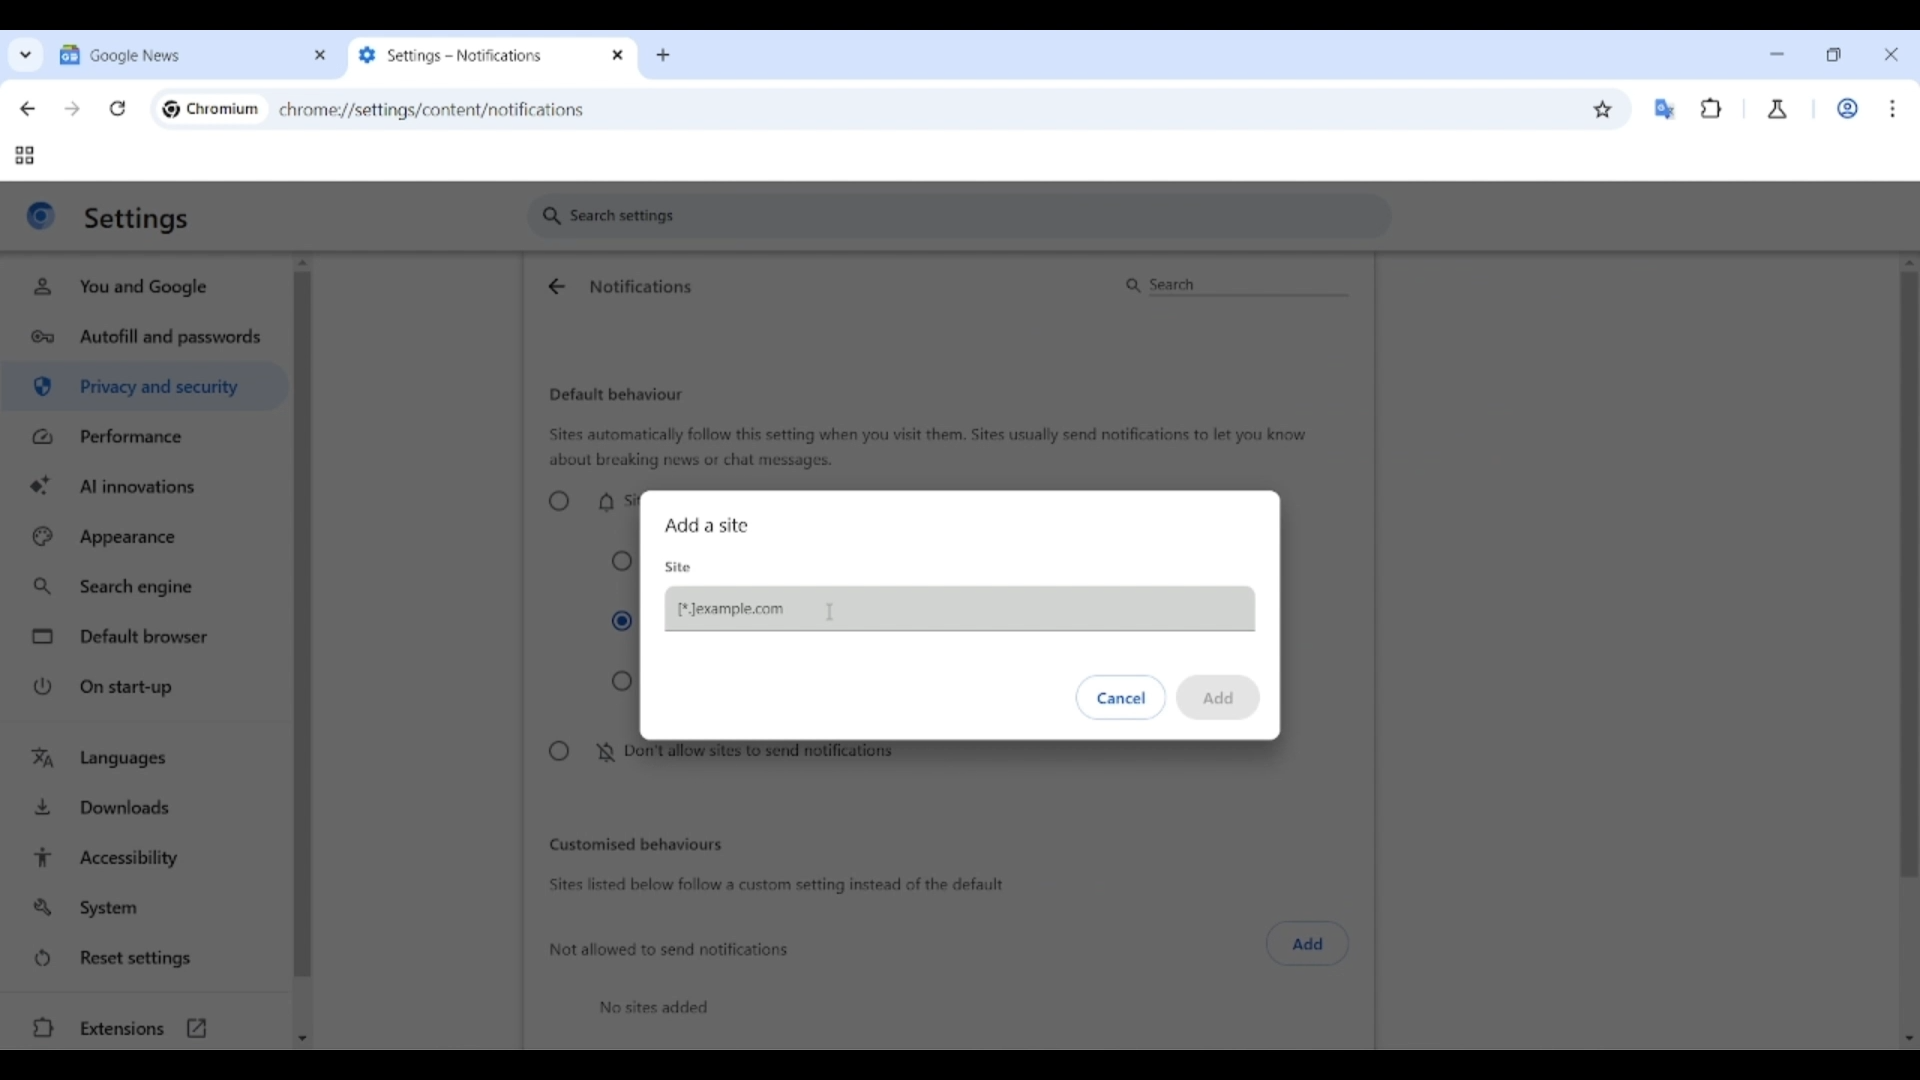  Describe the element at coordinates (147, 805) in the screenshot. I see `Downloads` at that location.